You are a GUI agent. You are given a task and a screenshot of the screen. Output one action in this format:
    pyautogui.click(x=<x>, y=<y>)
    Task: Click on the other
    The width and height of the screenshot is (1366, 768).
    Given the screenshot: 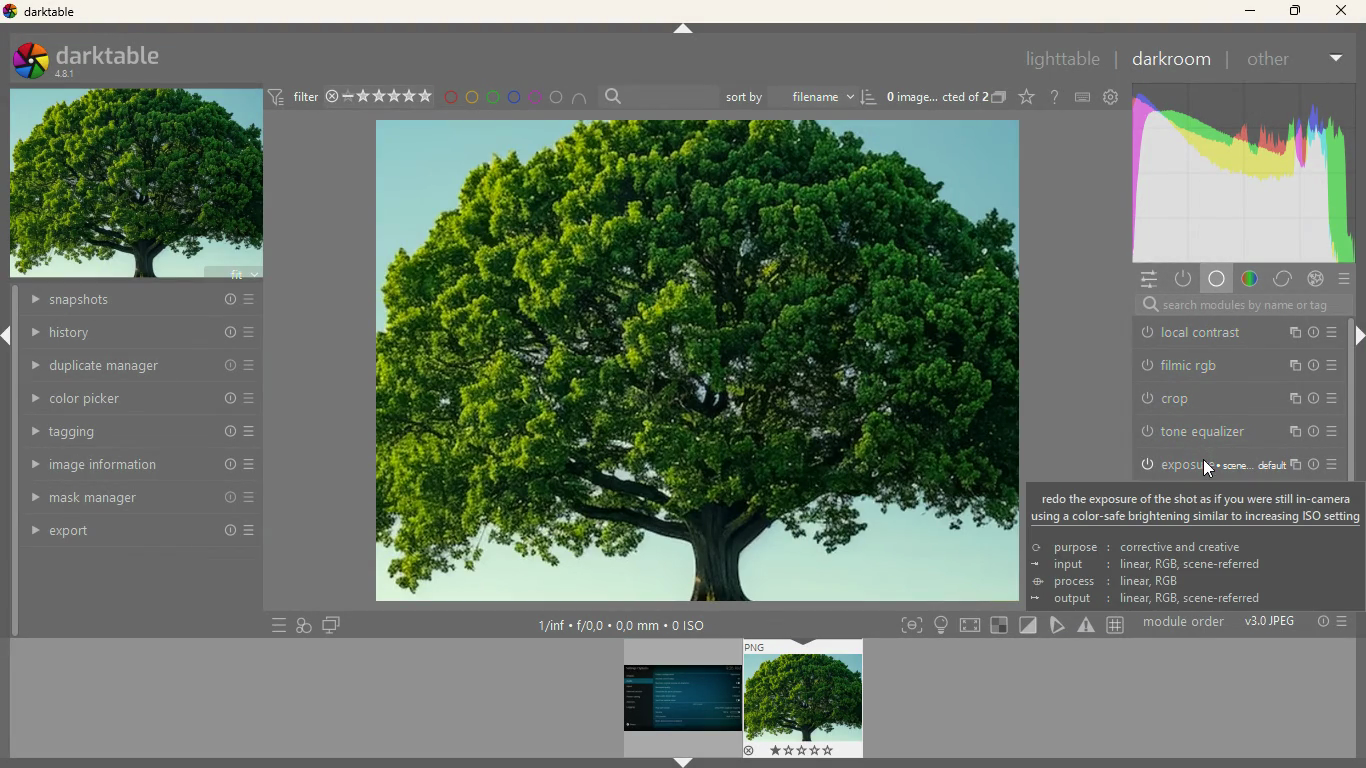 What is the action you would take?
    pyautogui.click(x=1274, y=62)
    